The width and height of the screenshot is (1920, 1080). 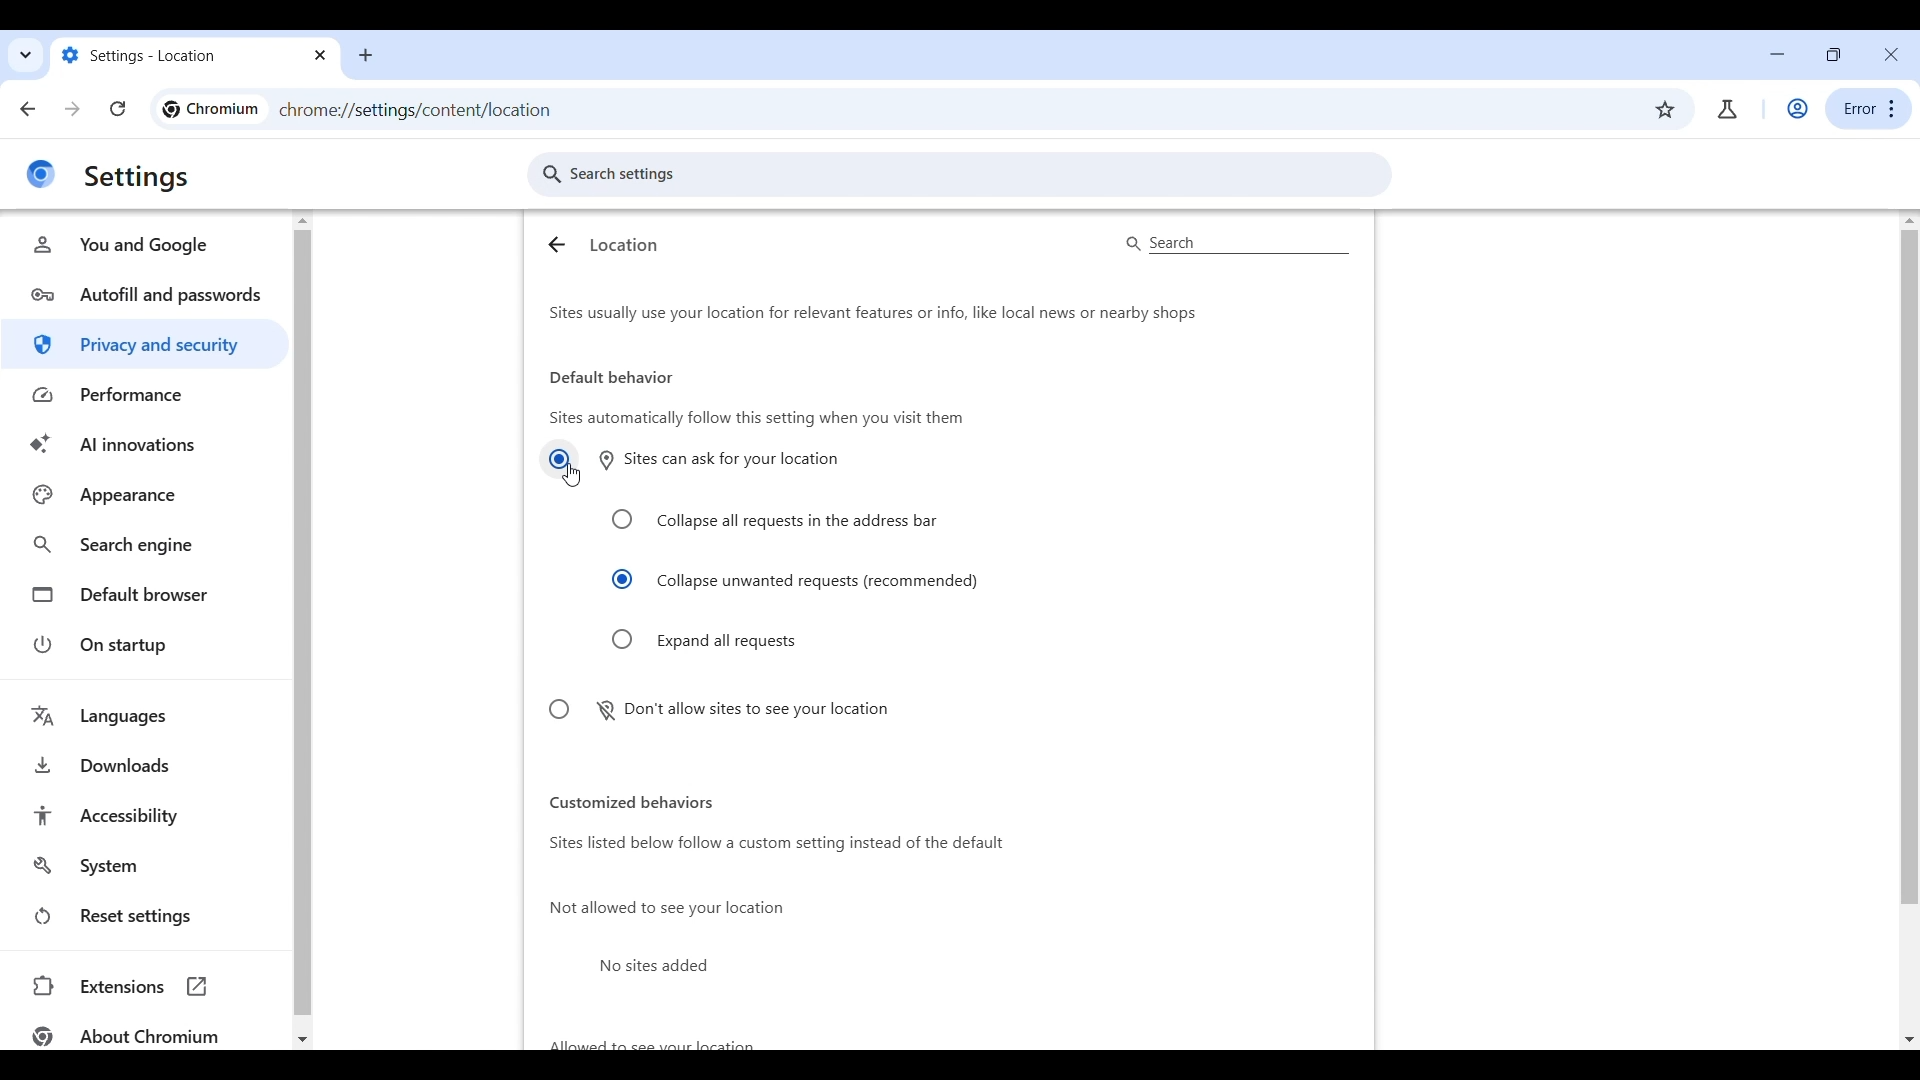 What do you see at coordinates (143, 594) in the screenshot?
I see `Default browser` at bounding box center [143, 594].